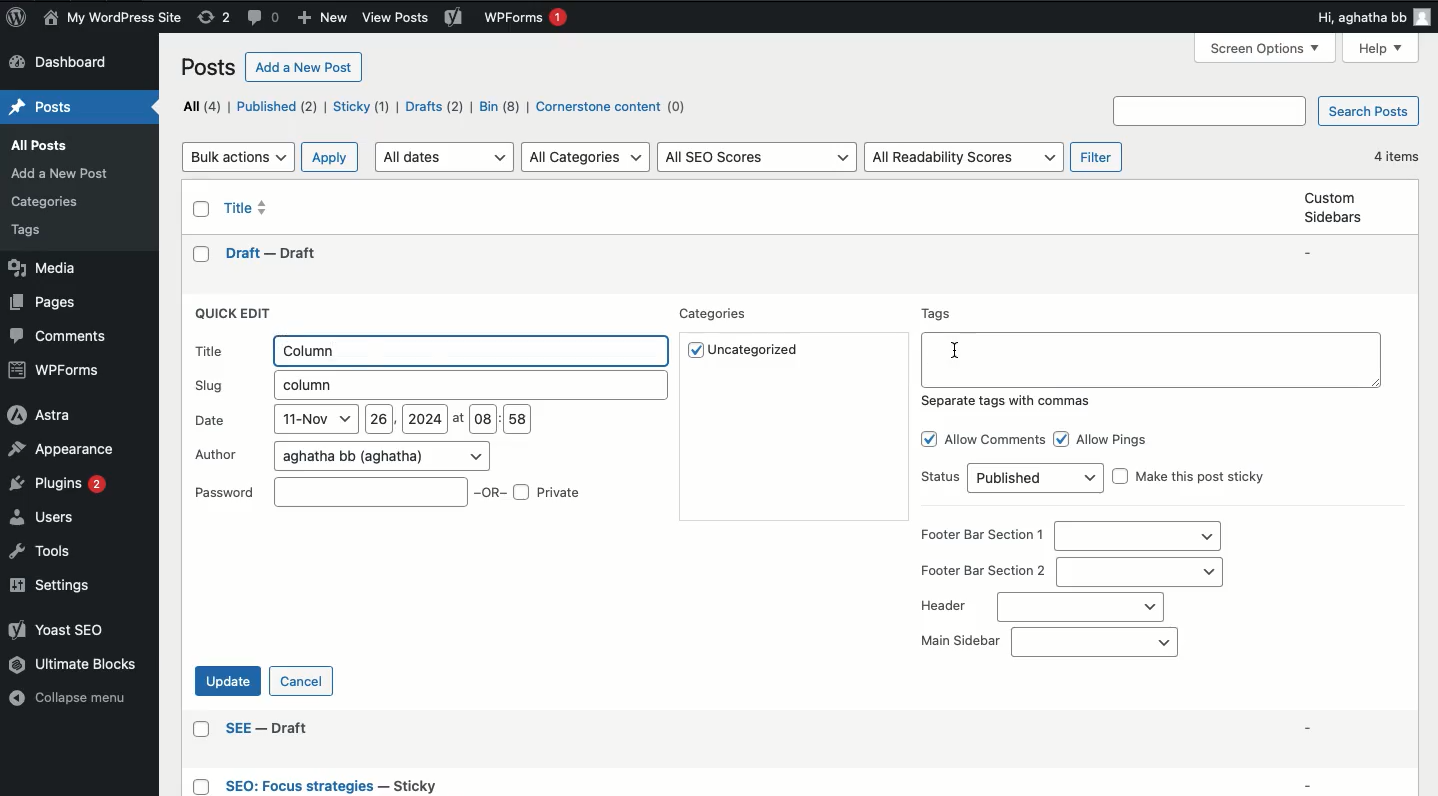  What do you see at coordinates (483, 420) in the screenshot?
I see `08` at bounding box center [483, 420].